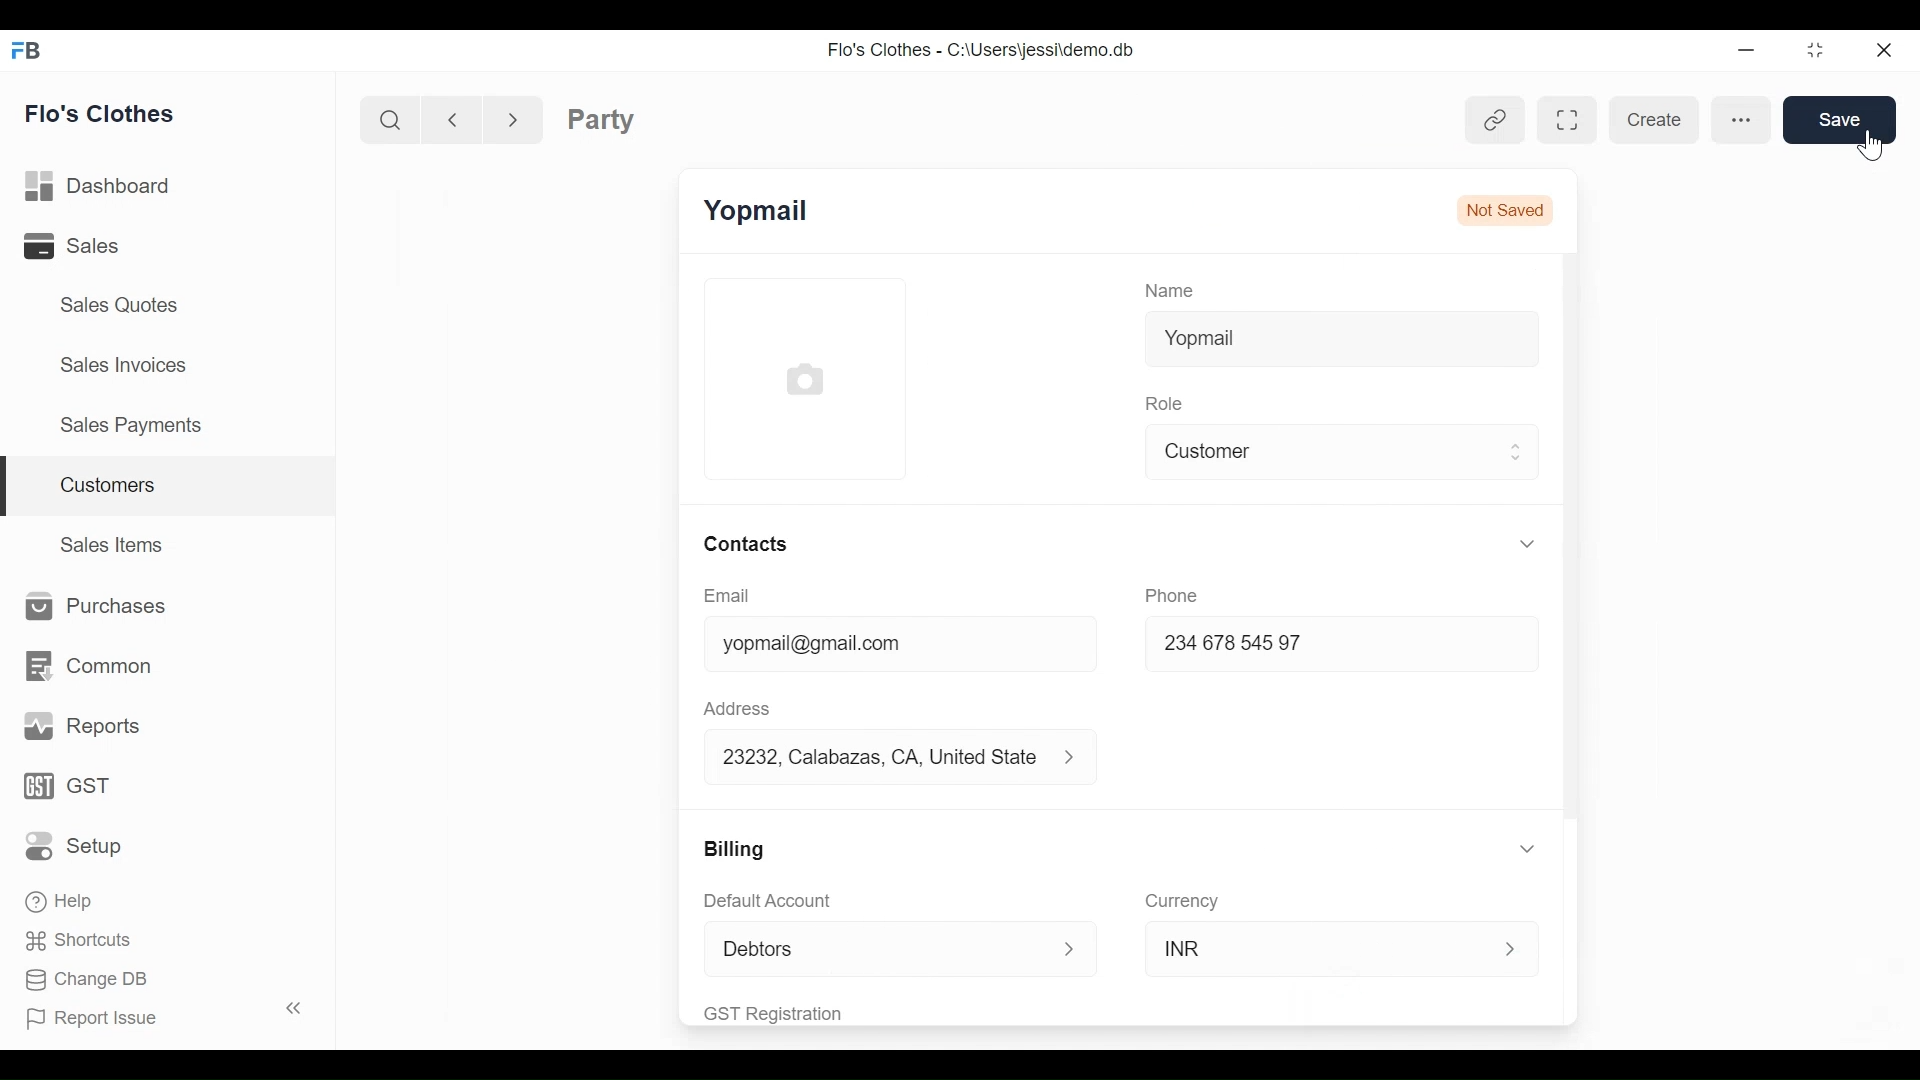 This screenshot has height=1080, width=1920. I want to click on Yopmail, so click(1344, 339).